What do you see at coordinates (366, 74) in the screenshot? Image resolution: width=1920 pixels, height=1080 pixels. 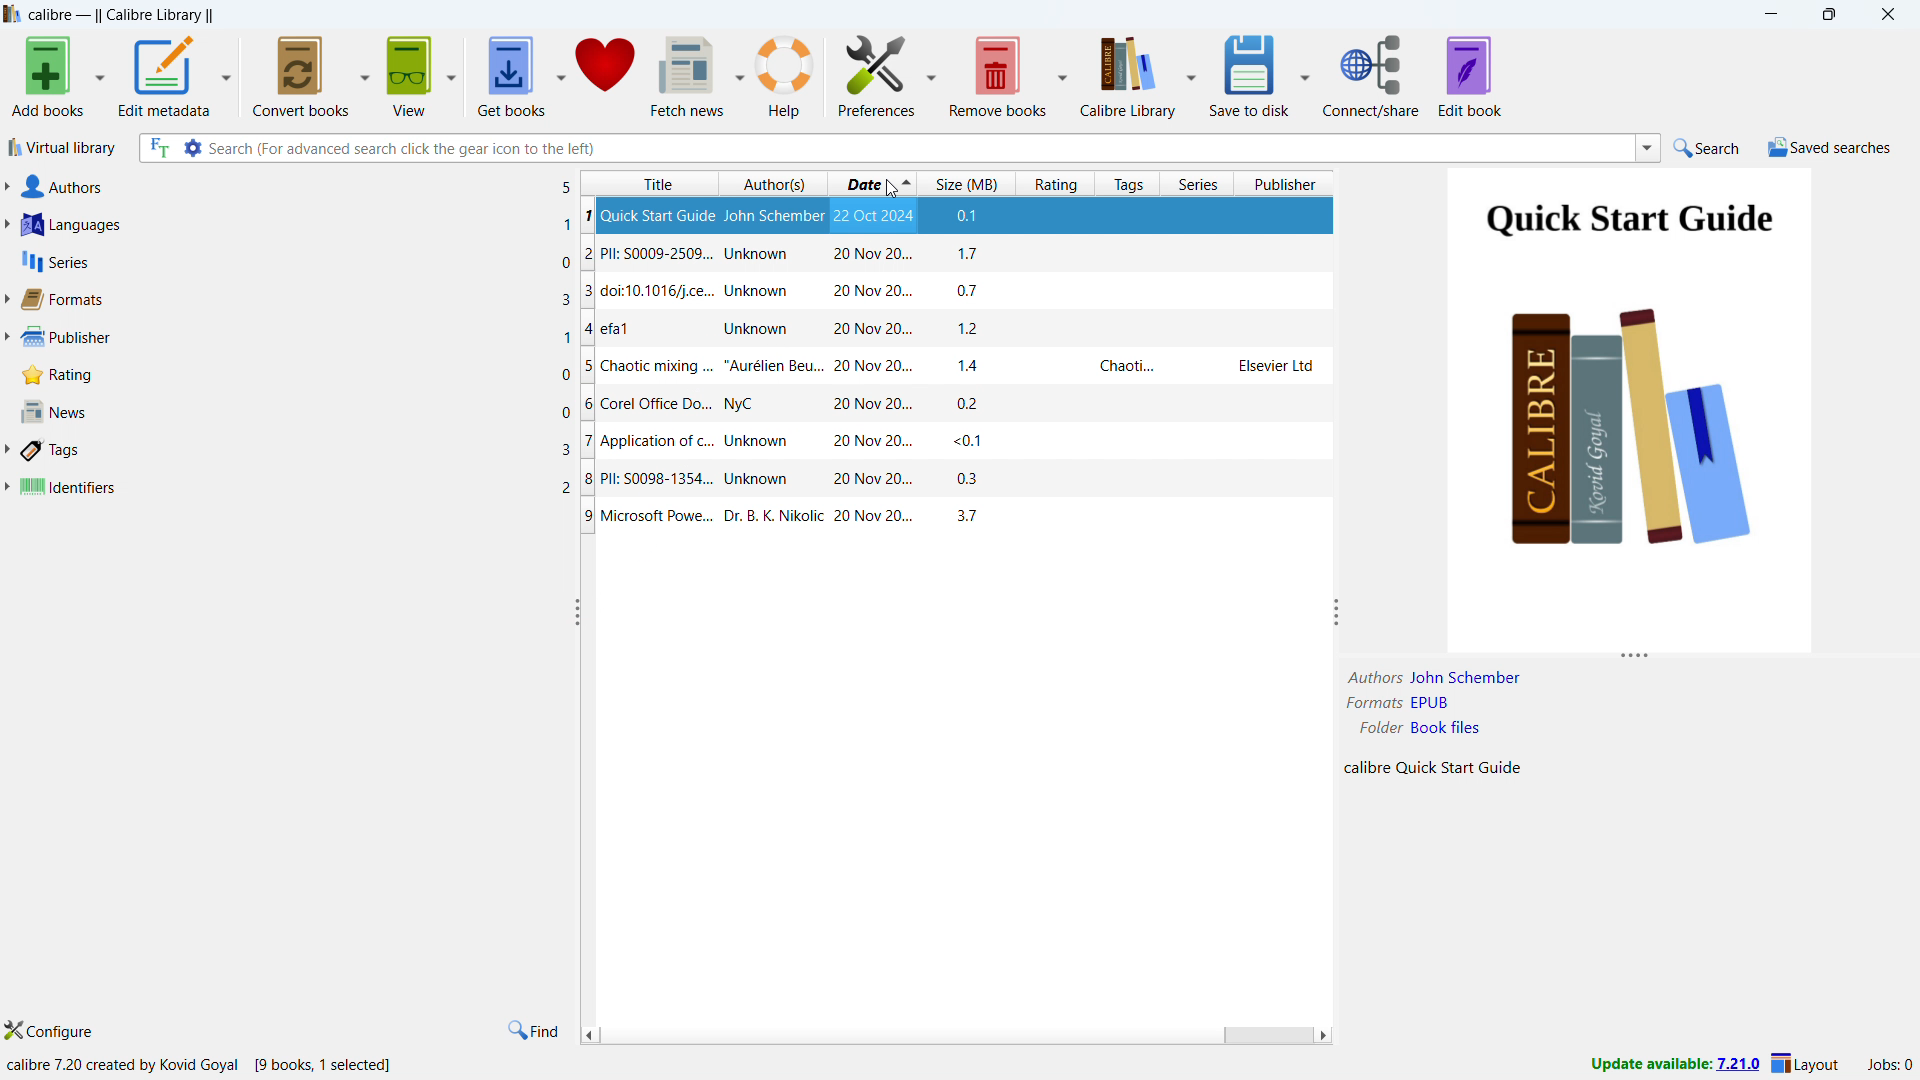 I see `convert books options` at bounding box center [366, 74].